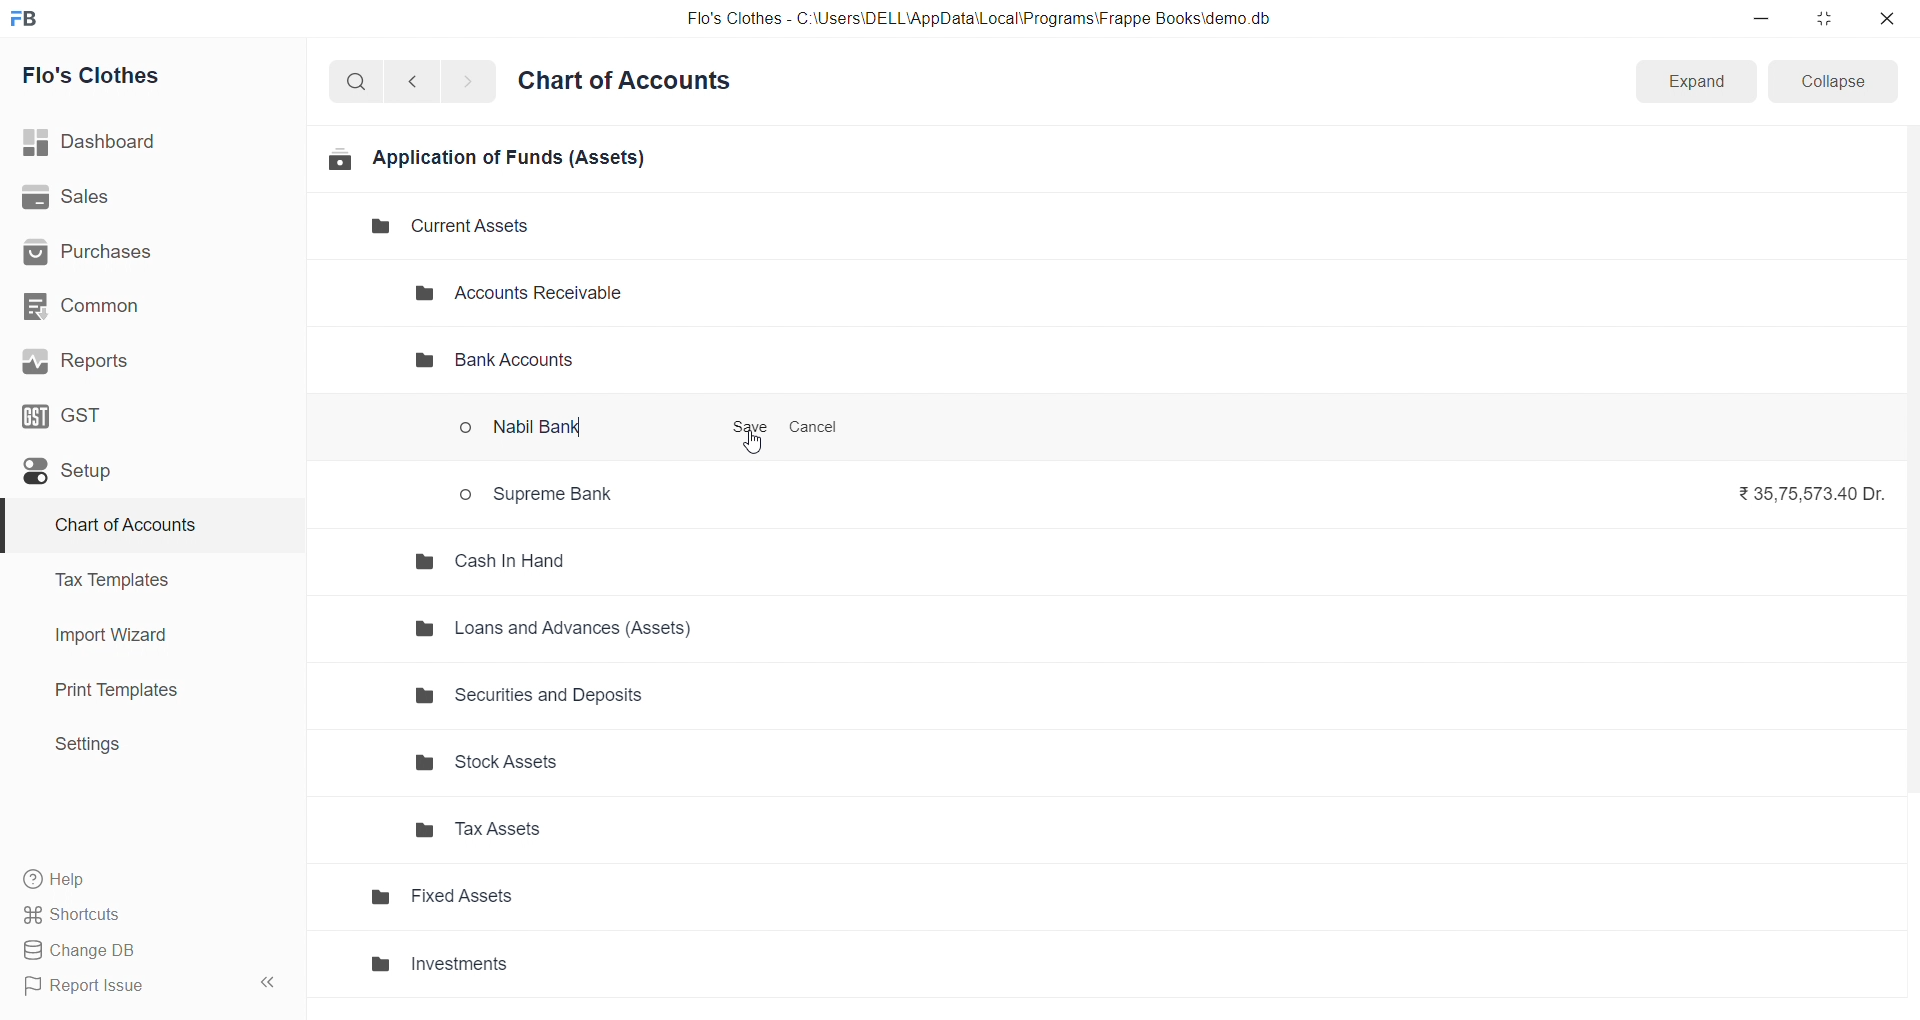 This screenshot has height=1020, width=1920. What do you see at coordinates (143, 951) in the screenshot?
I see `Change DB` at bounding box center [143, 951].